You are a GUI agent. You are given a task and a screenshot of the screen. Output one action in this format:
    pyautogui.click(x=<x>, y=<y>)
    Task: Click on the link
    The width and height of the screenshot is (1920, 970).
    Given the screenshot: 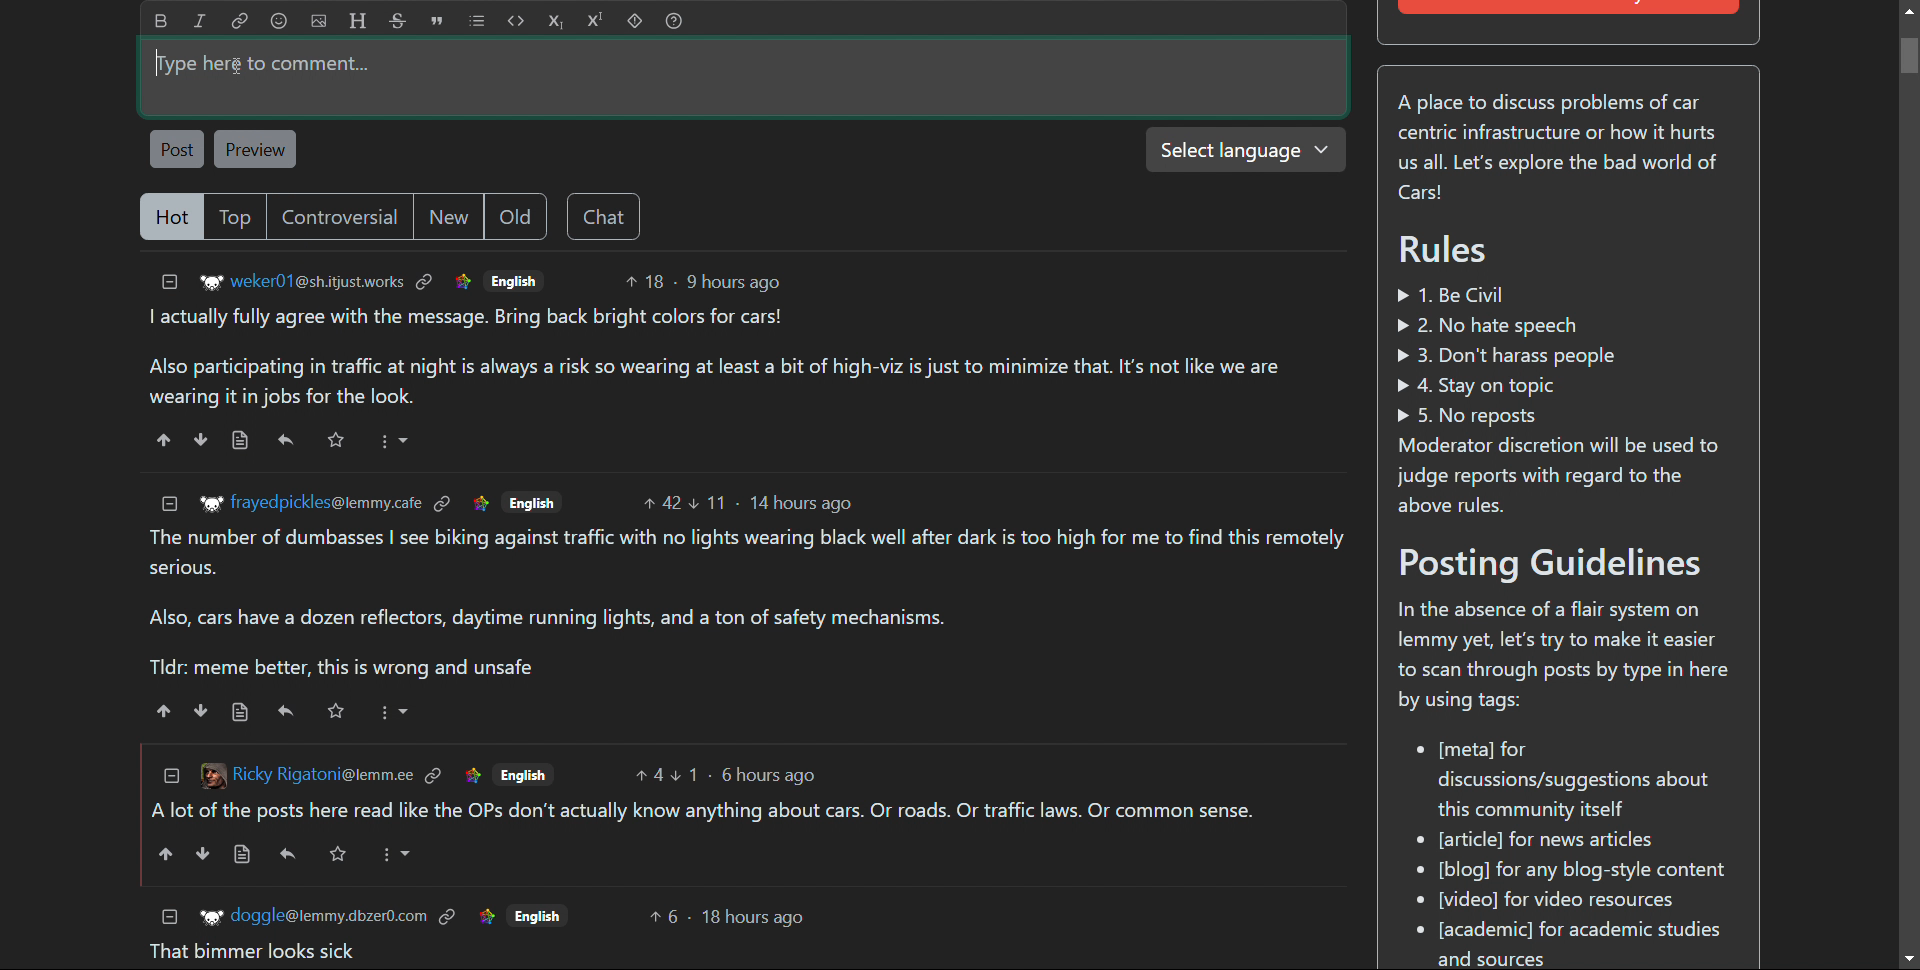 What is the action you would take?
    pyautogui.click(x=444, y=504)
    